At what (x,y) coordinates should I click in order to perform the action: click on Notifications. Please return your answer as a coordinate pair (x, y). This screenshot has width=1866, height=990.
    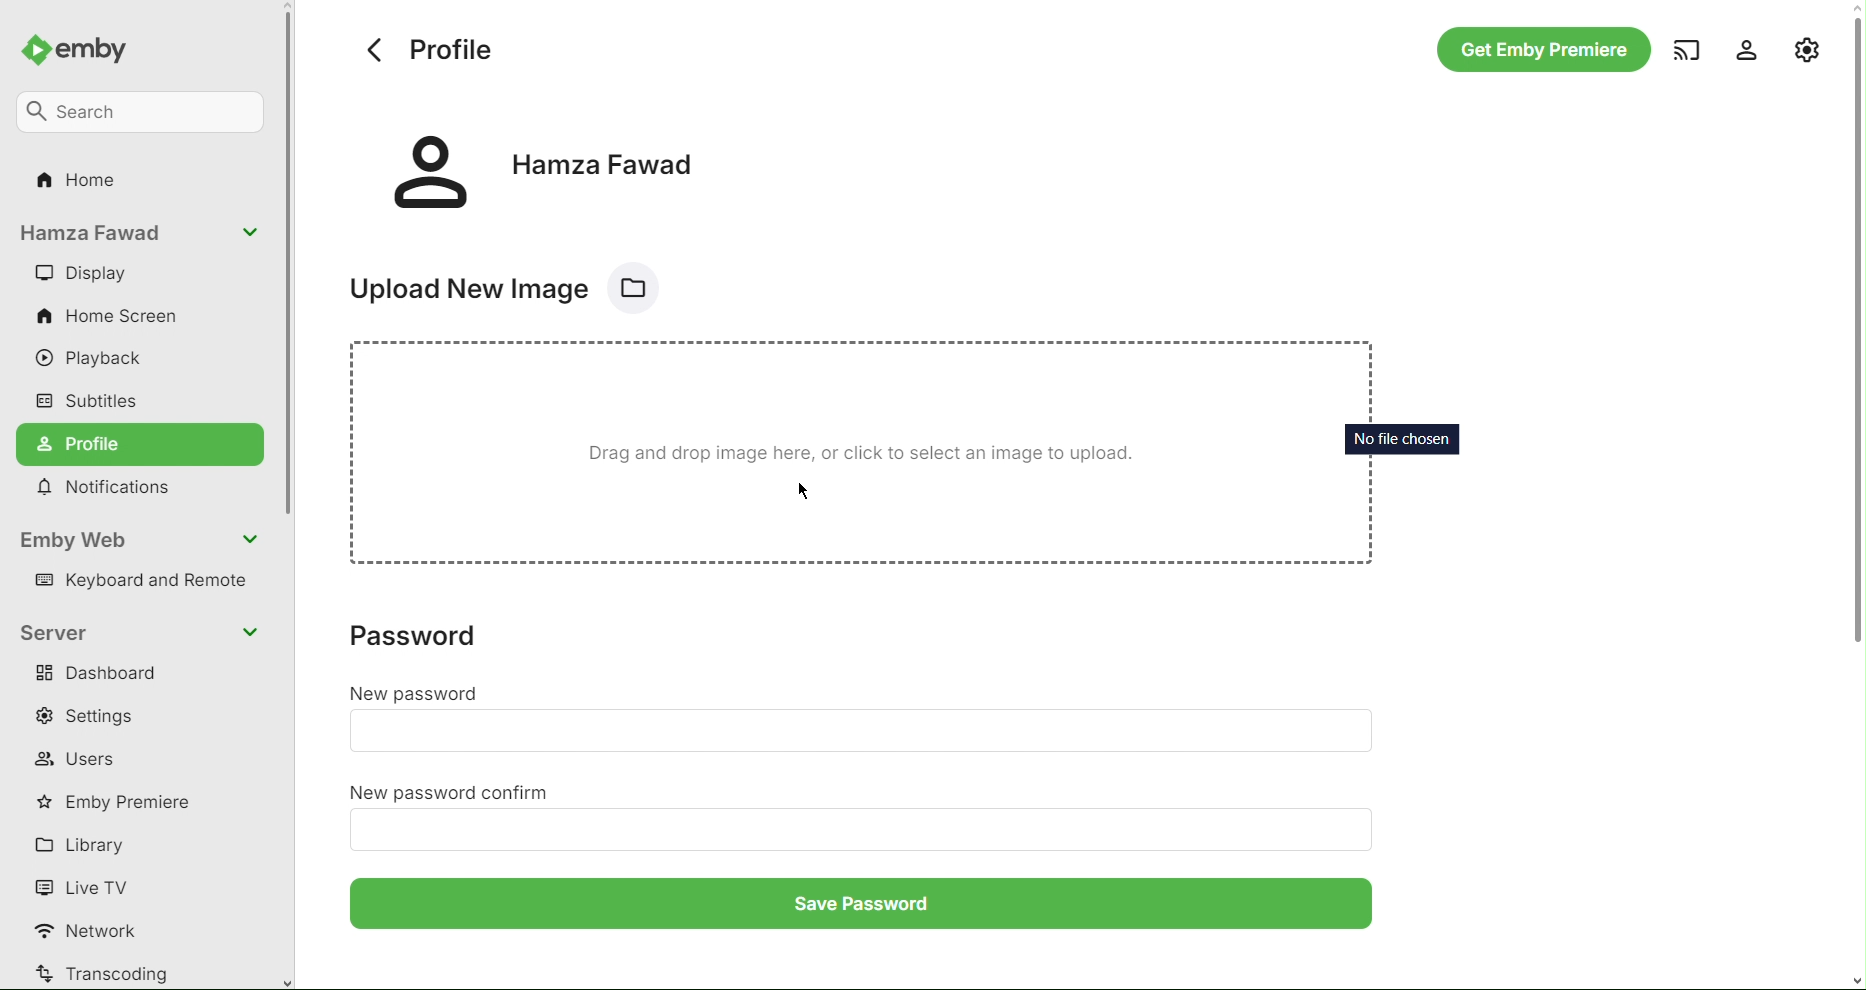
    Looking at the image, I should click on (112, 489).